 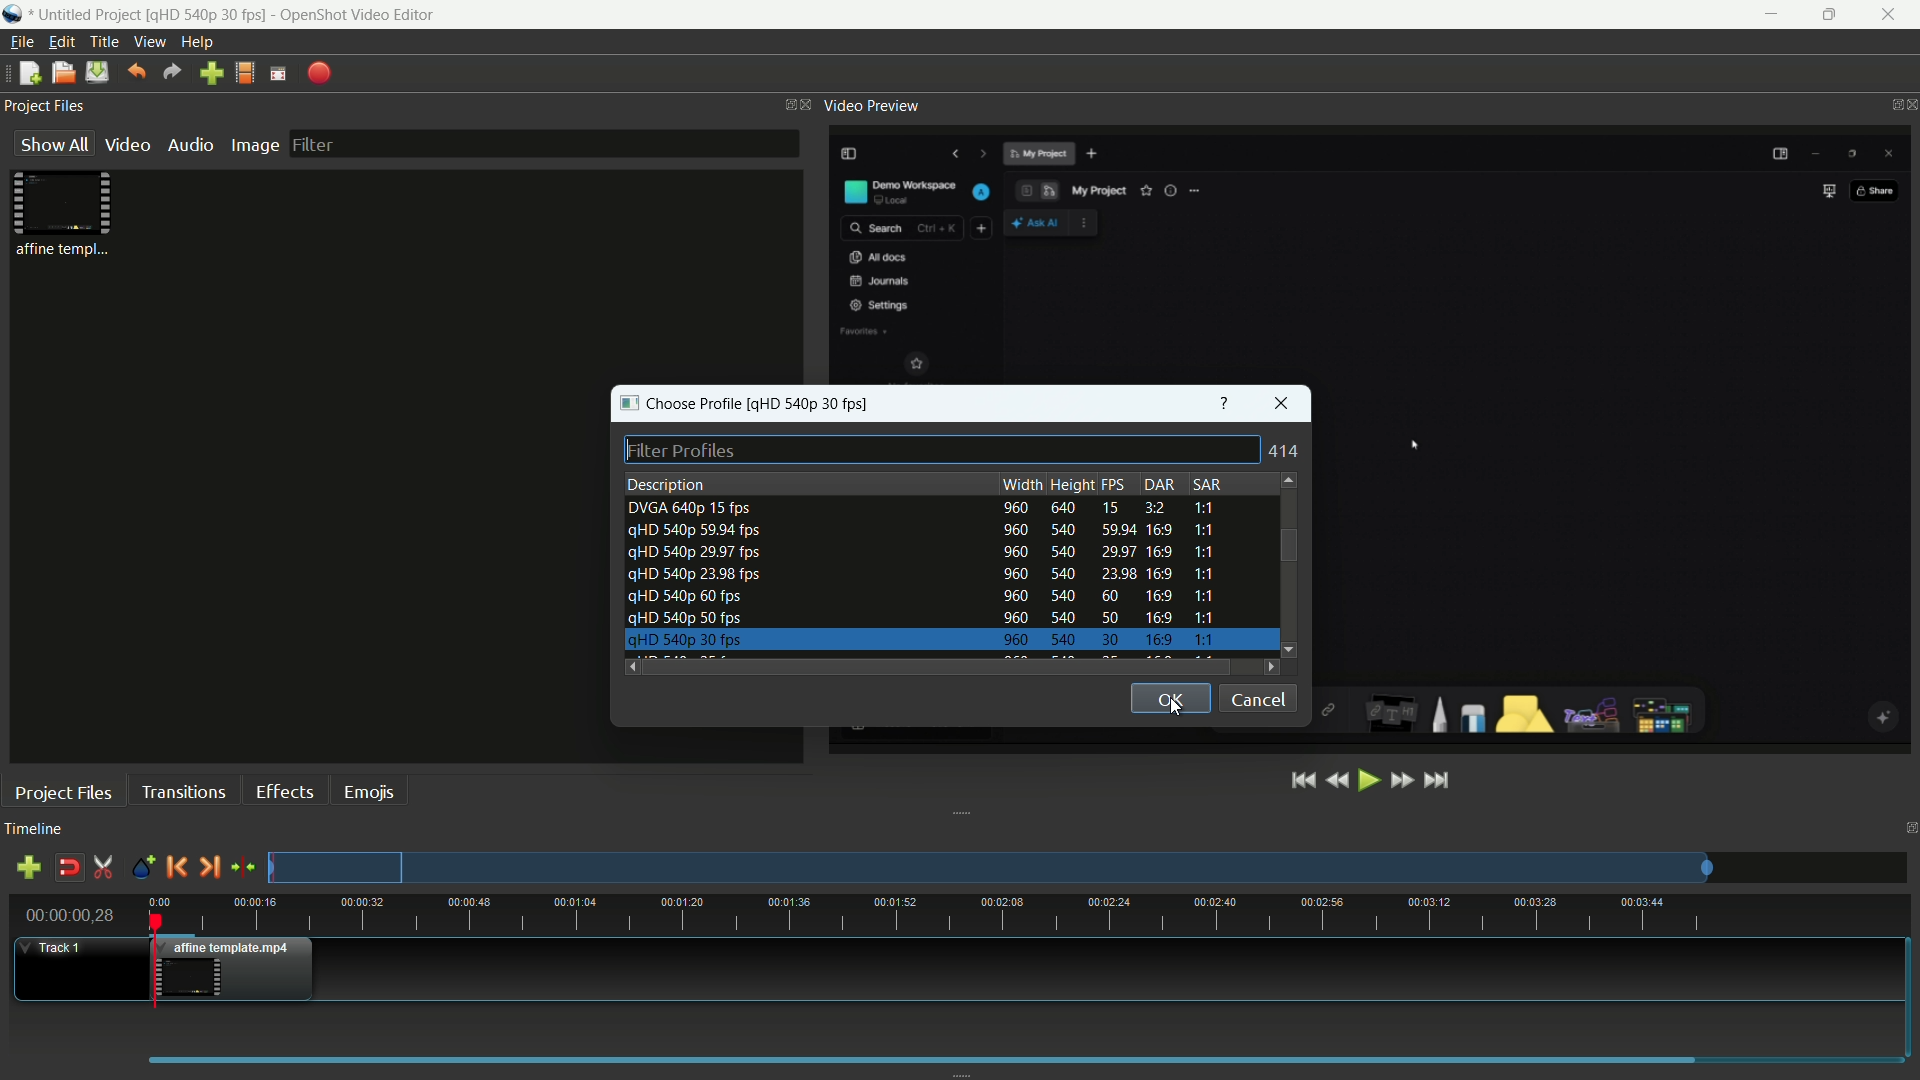 I want to click on maximize, so click(x=1834, y=15).